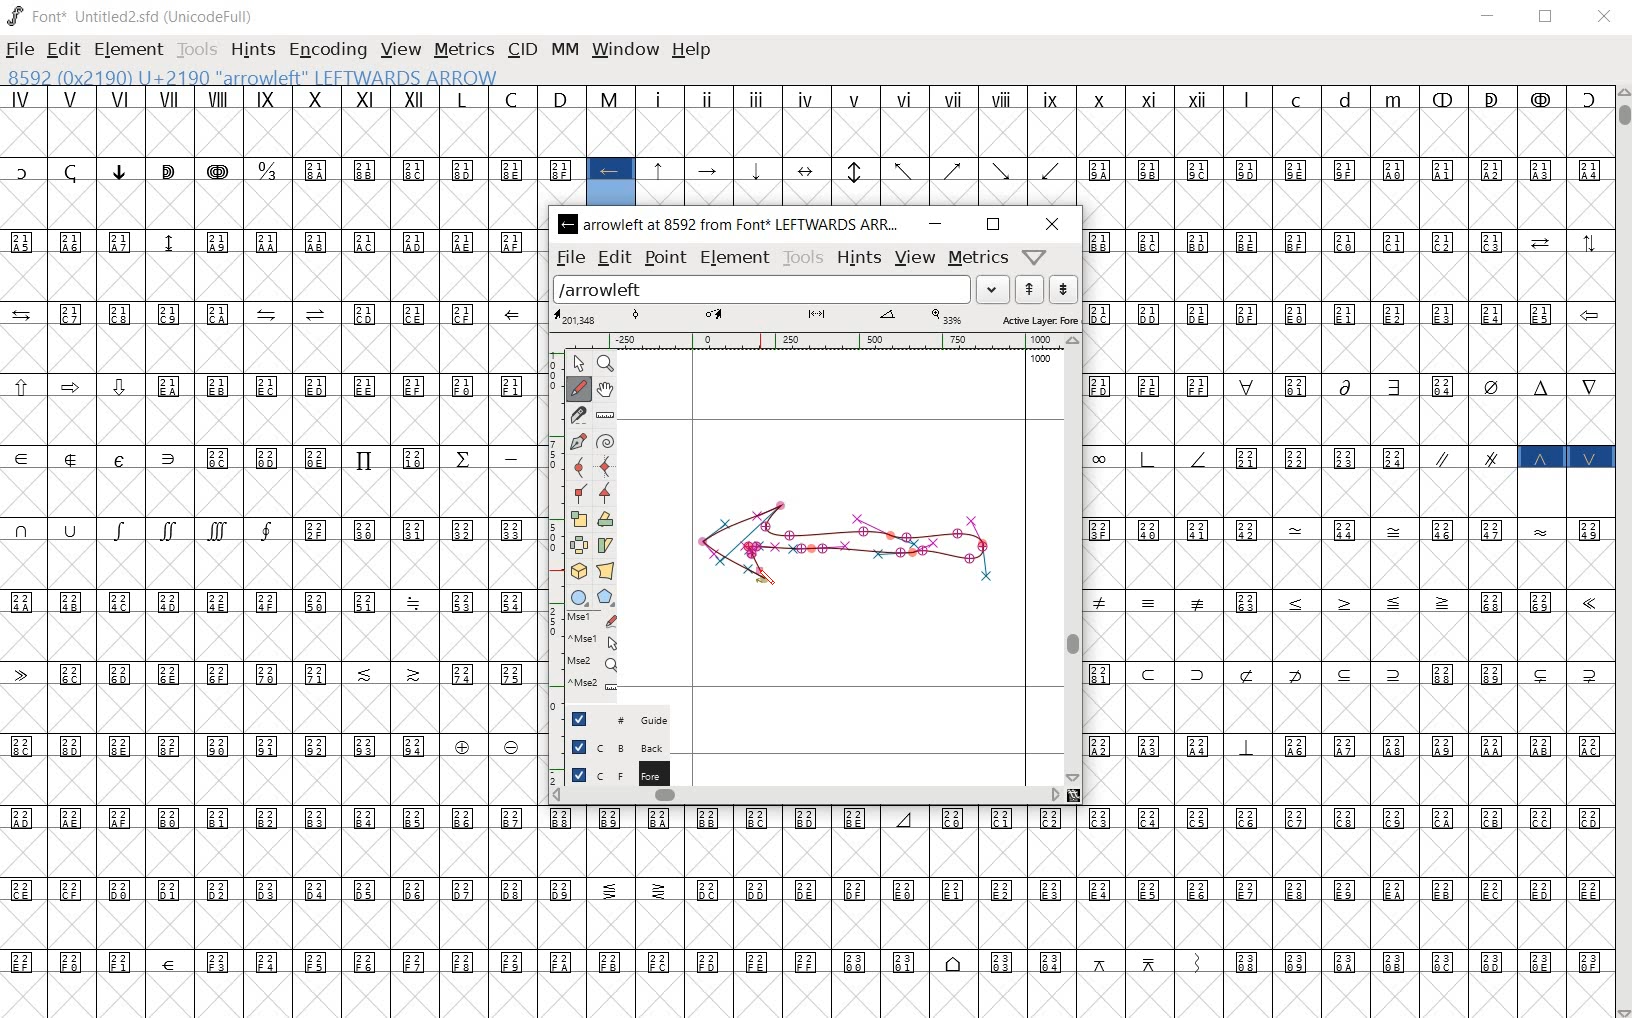 Image resolution: width=1632 pixels, height=1018 pixels. What do you see at coordinates (578, 361) in the screenshot?
I see `pointer` at bounding box center [578, 361].